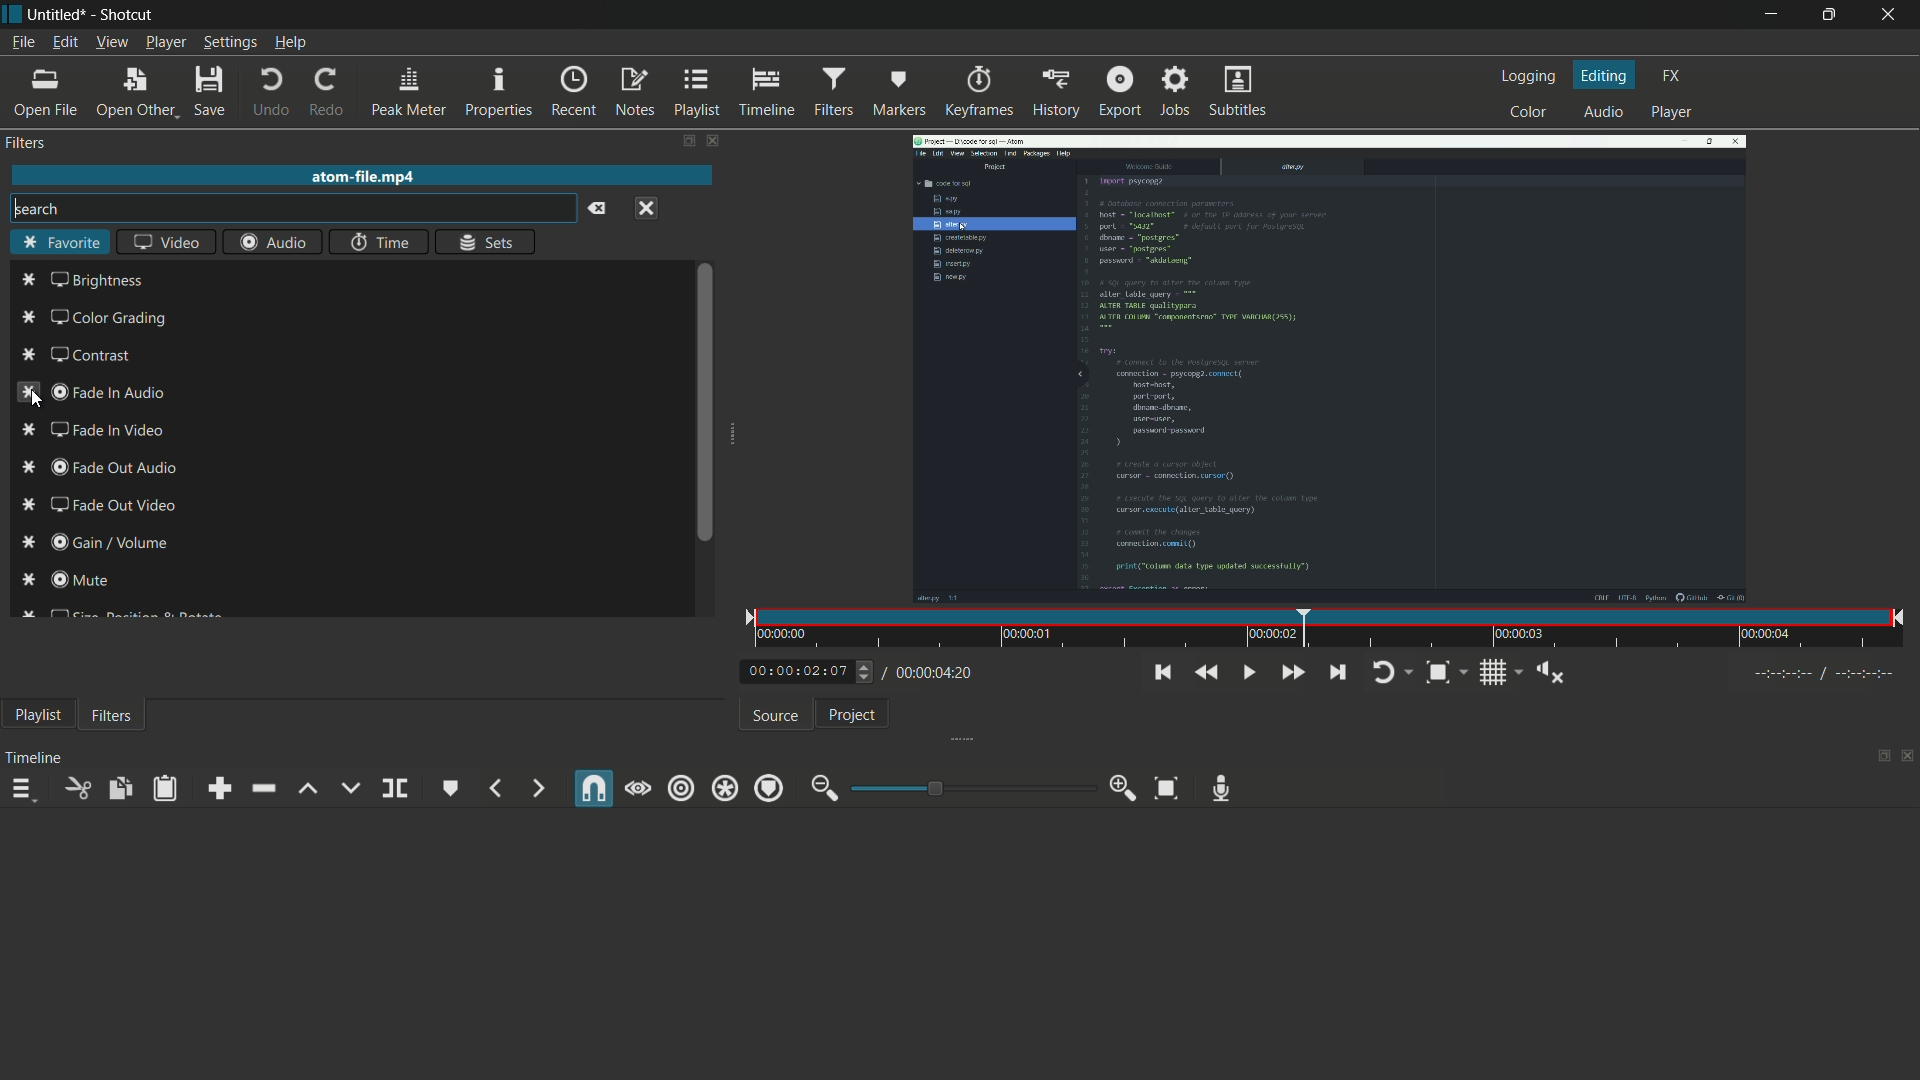  What do you see at coordinates (1333, 369) in the screenshot?
I see `imported file` at bounding box center [1333, 369].